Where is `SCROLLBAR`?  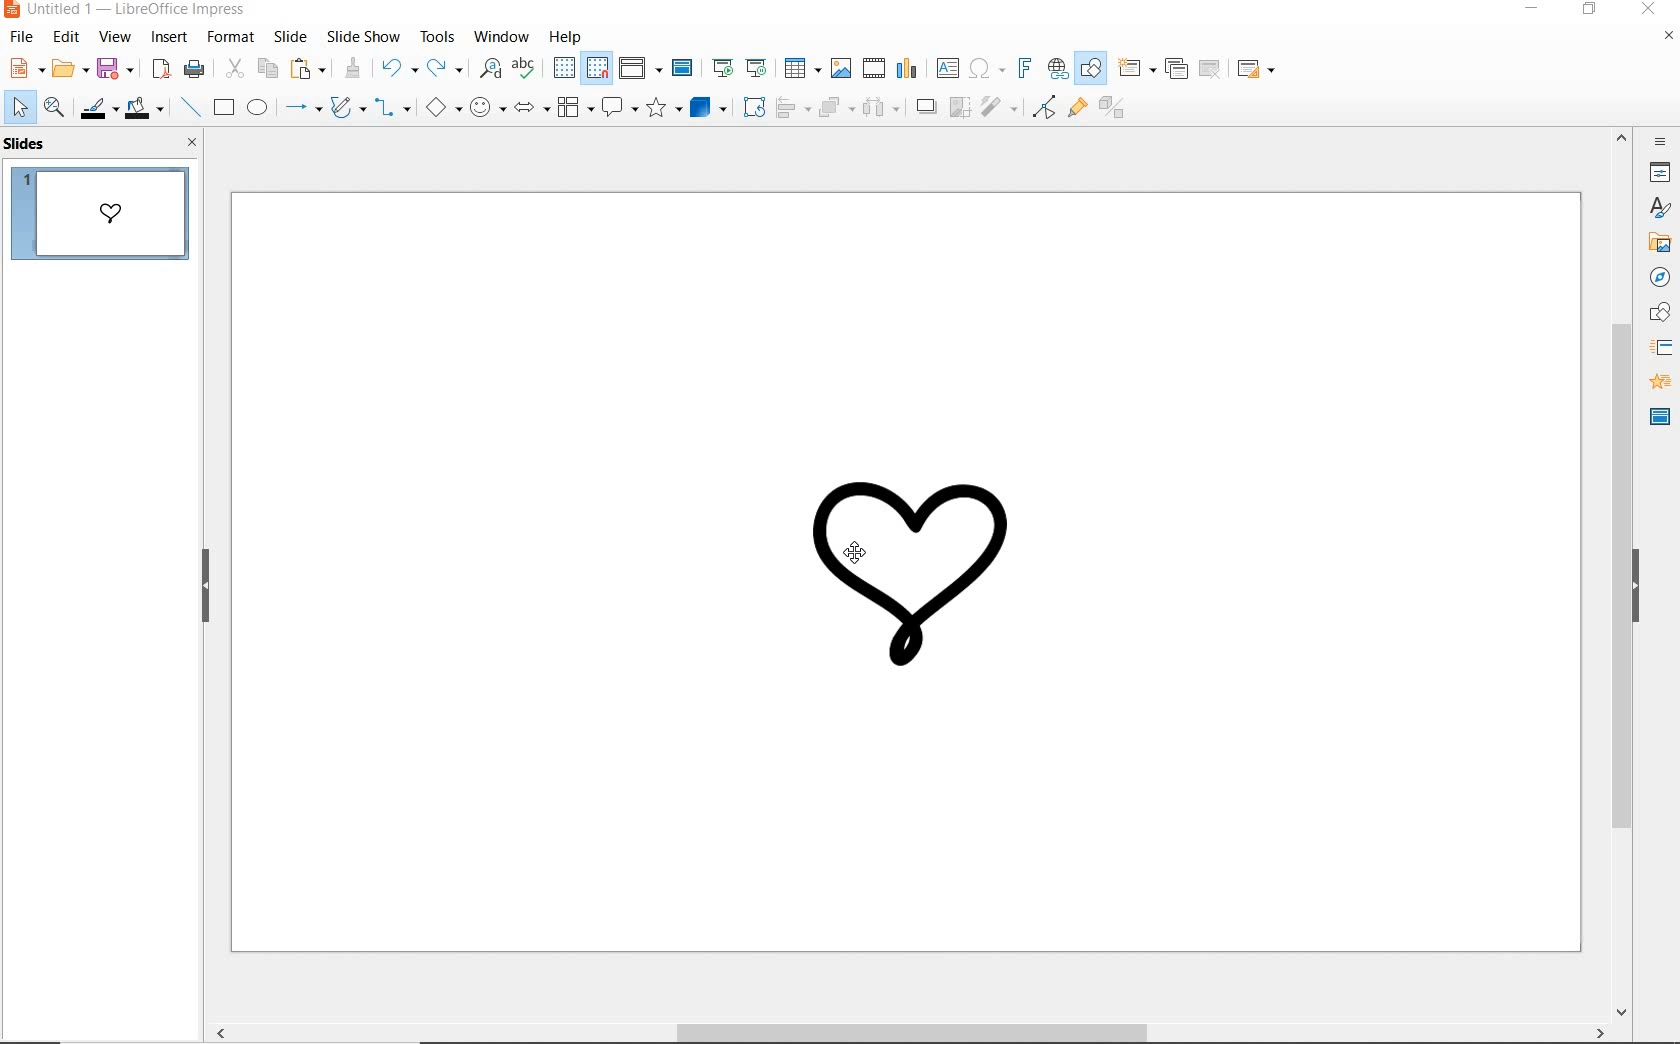 SCROLLBAR is located at coordinates (1619, 576).